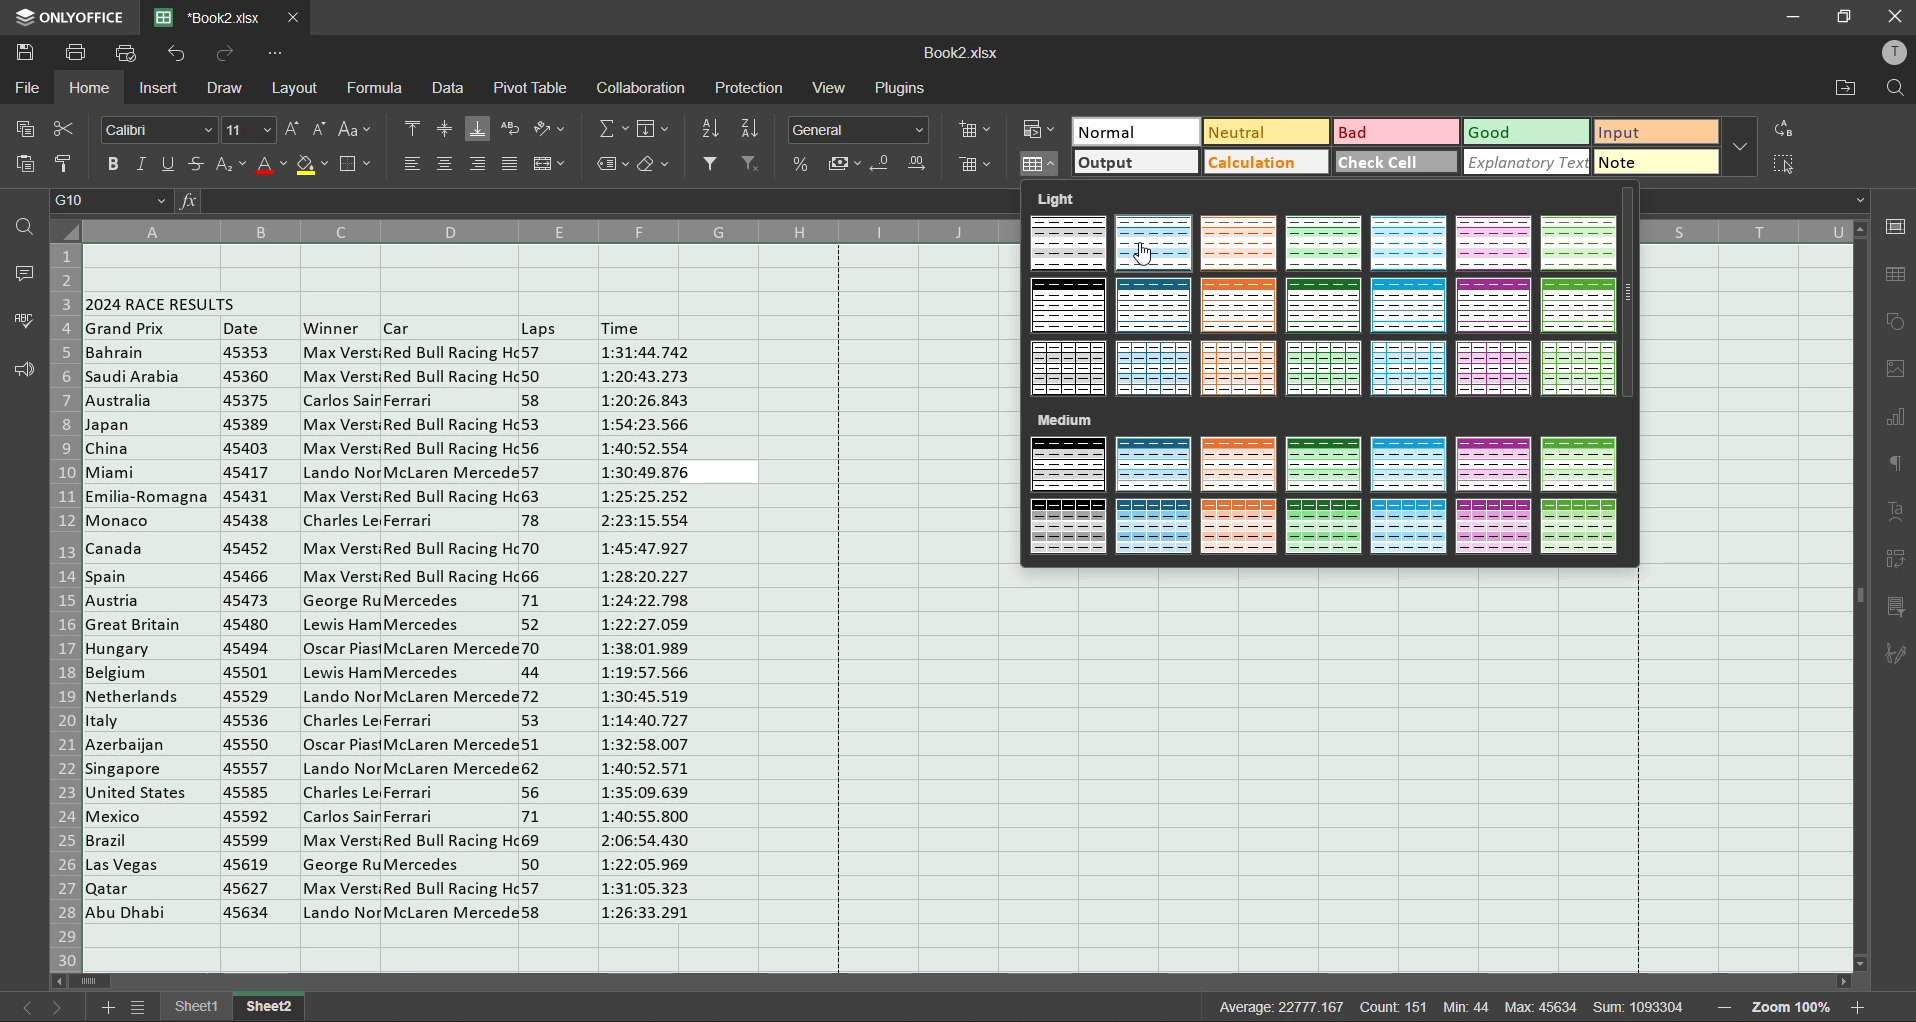 The width and height of the screenshot is (1916, 1022). I want to click on table style medium 3, so click(1242, 465).